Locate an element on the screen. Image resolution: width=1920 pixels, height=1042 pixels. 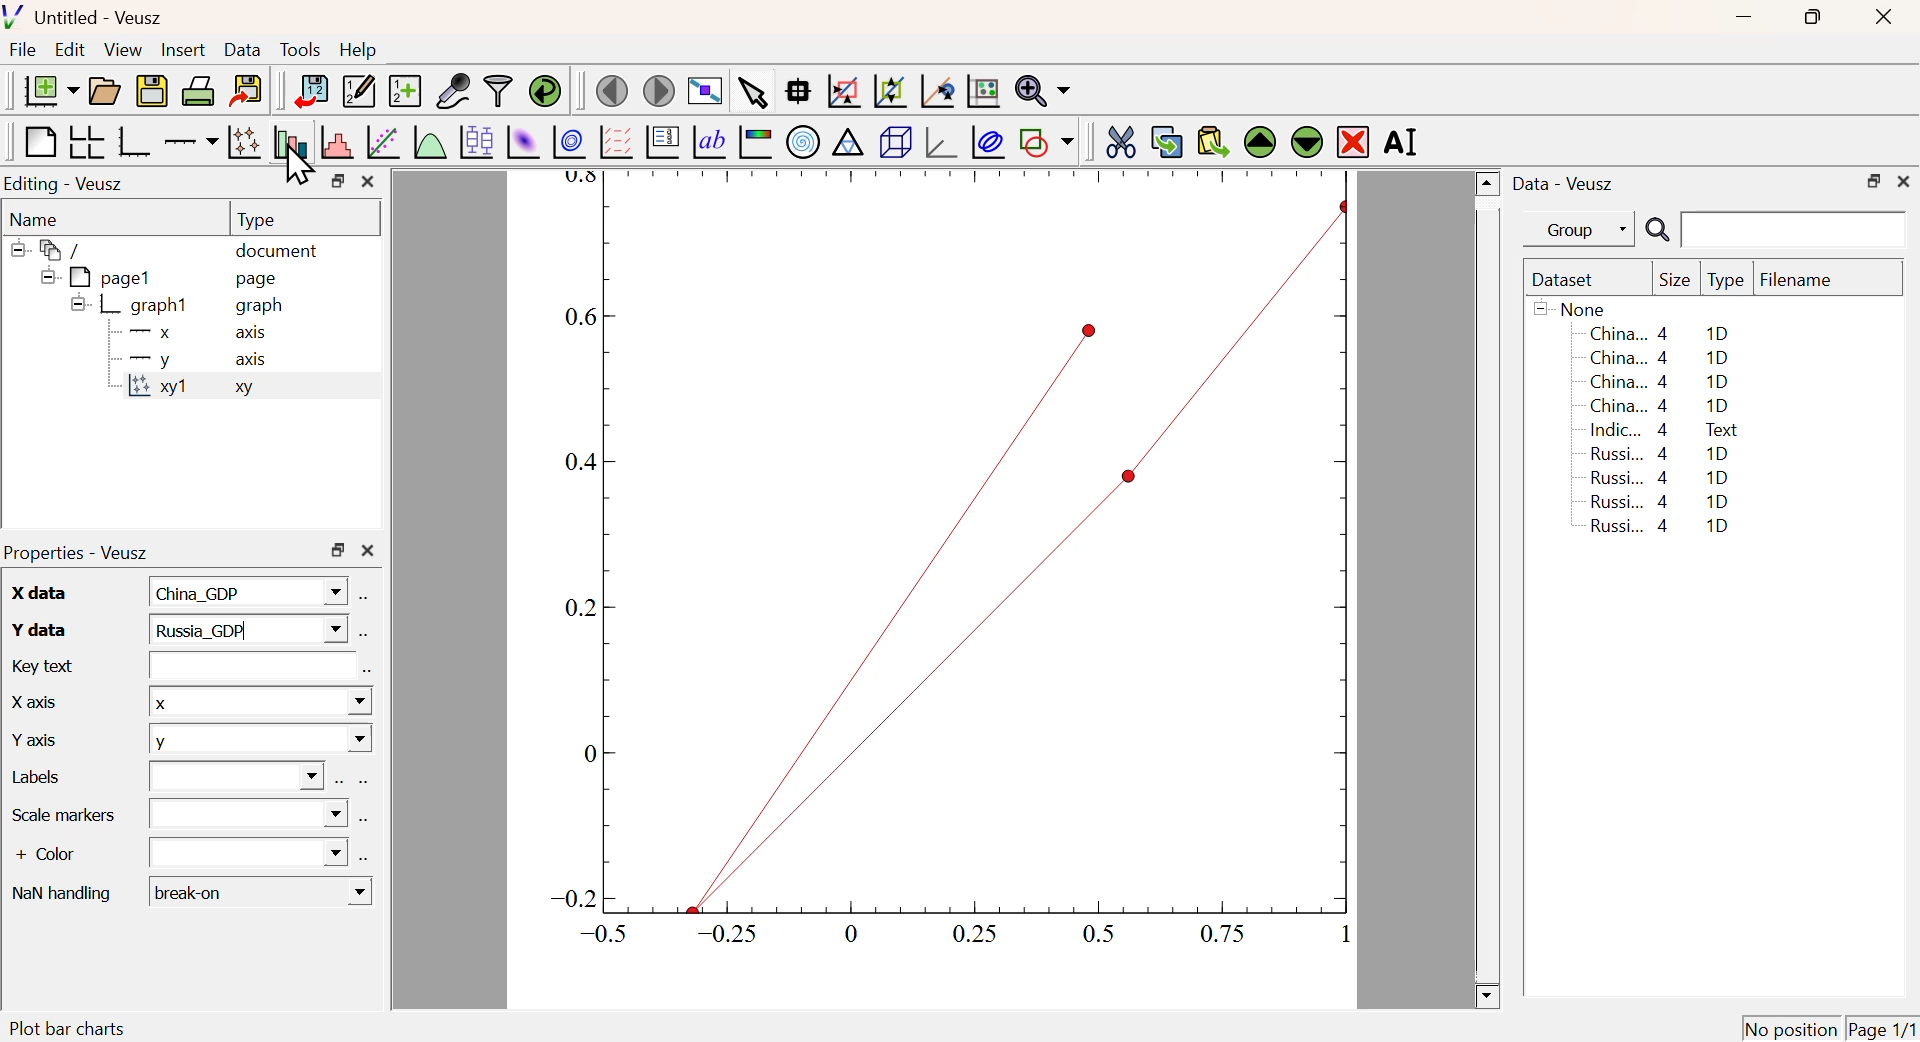
Plot Box Plots is located at coordinates (475, 141).